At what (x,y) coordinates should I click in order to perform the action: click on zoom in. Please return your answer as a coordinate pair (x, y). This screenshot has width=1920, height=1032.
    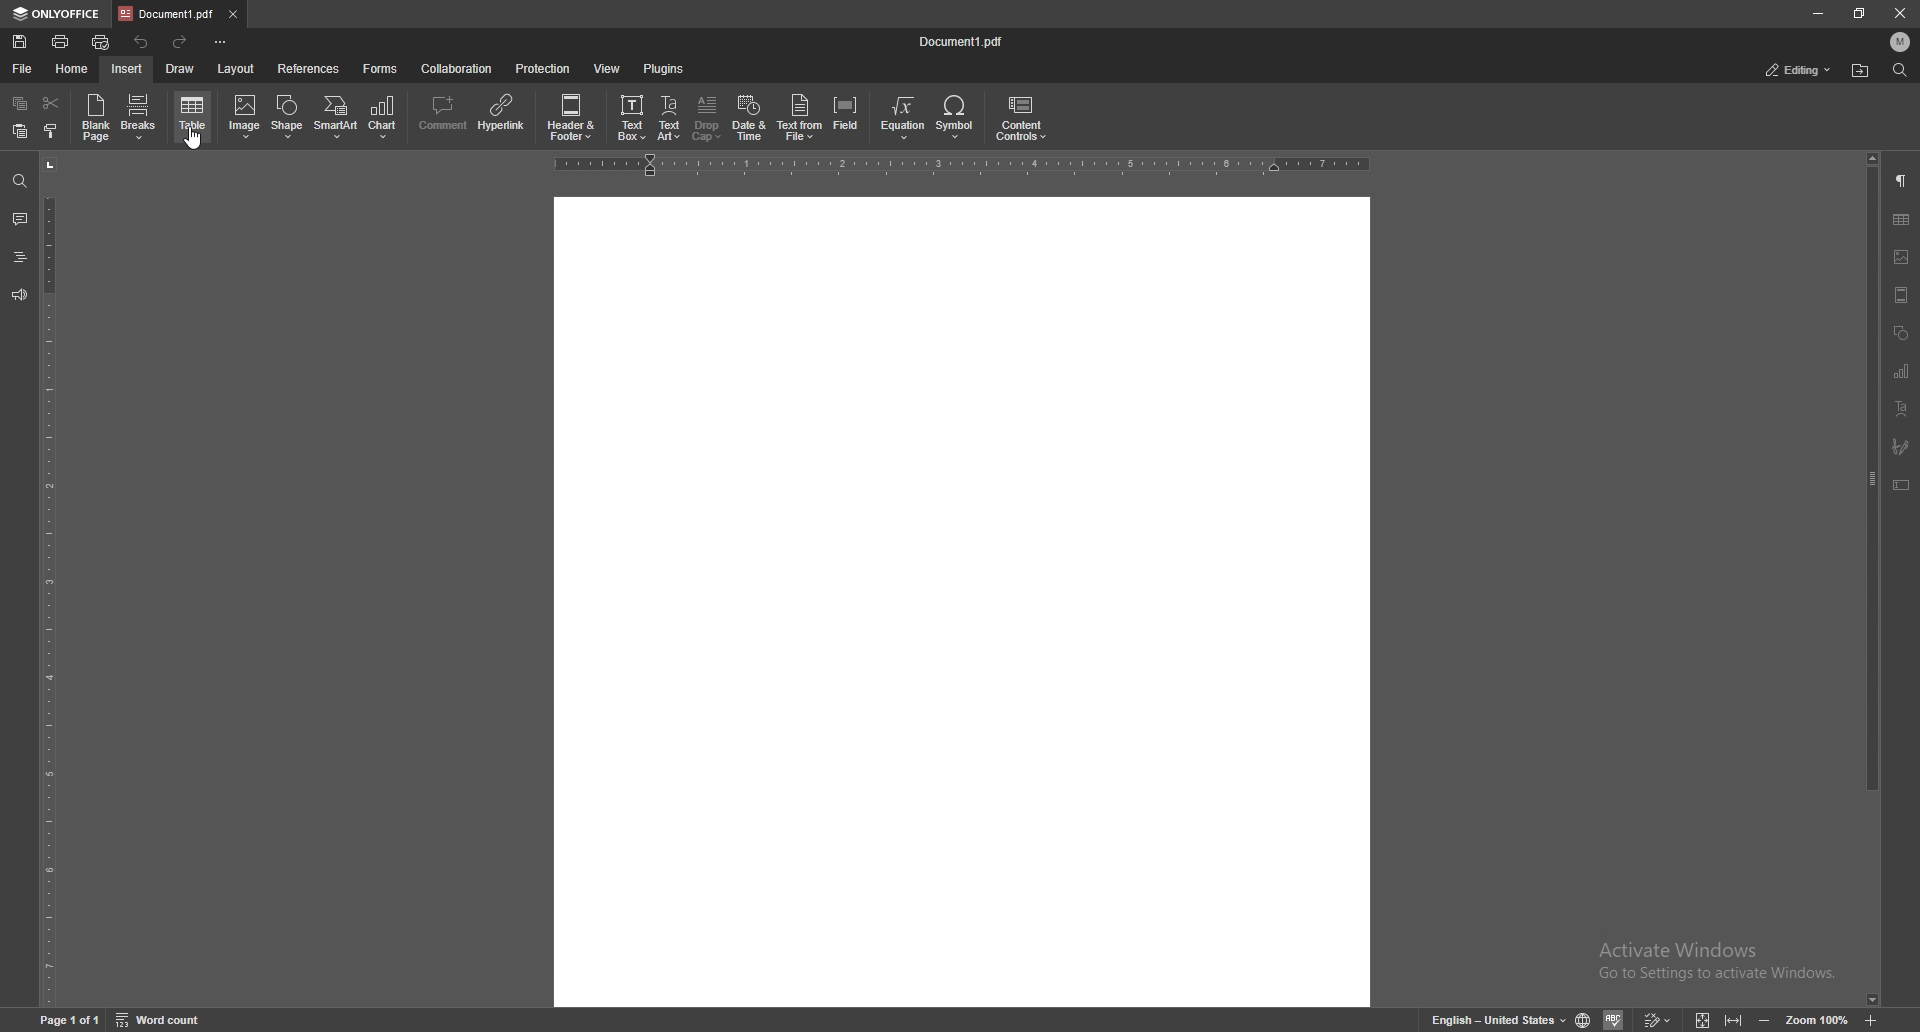
    Looking at the image, I should click on (1872, 1019).